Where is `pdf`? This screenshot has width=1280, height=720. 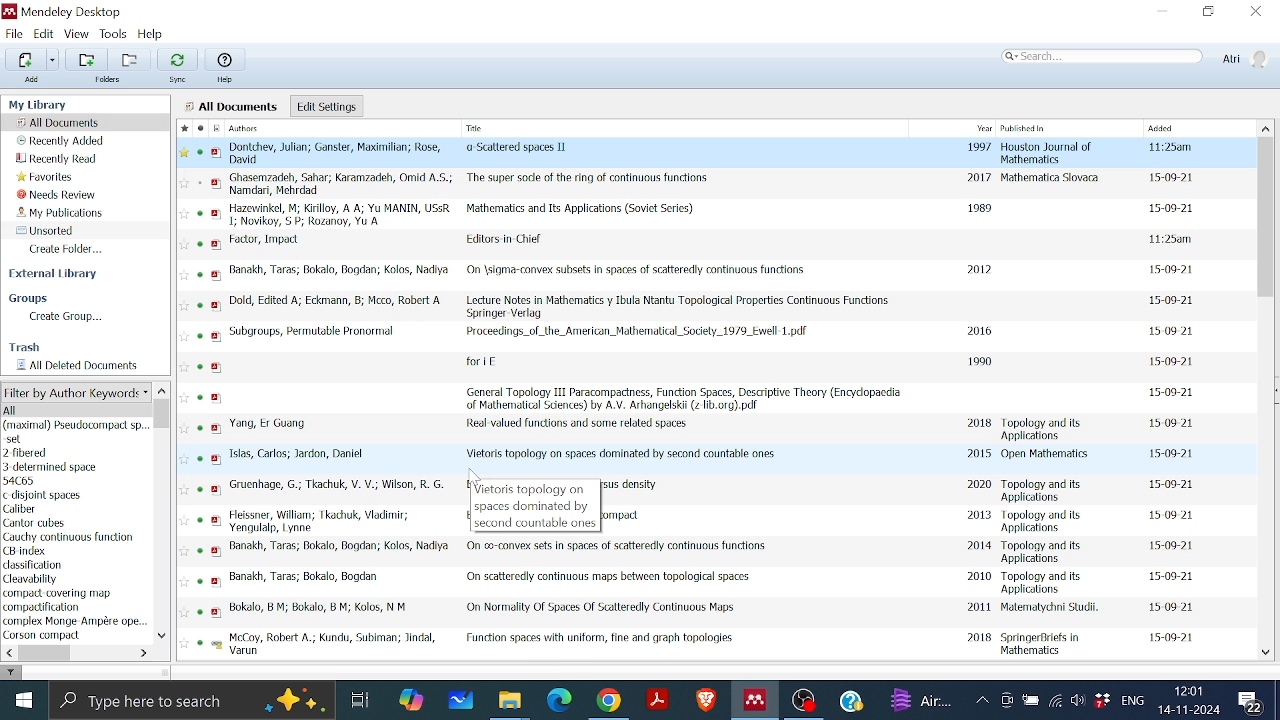
pdf is located at coordinates (216, 428).